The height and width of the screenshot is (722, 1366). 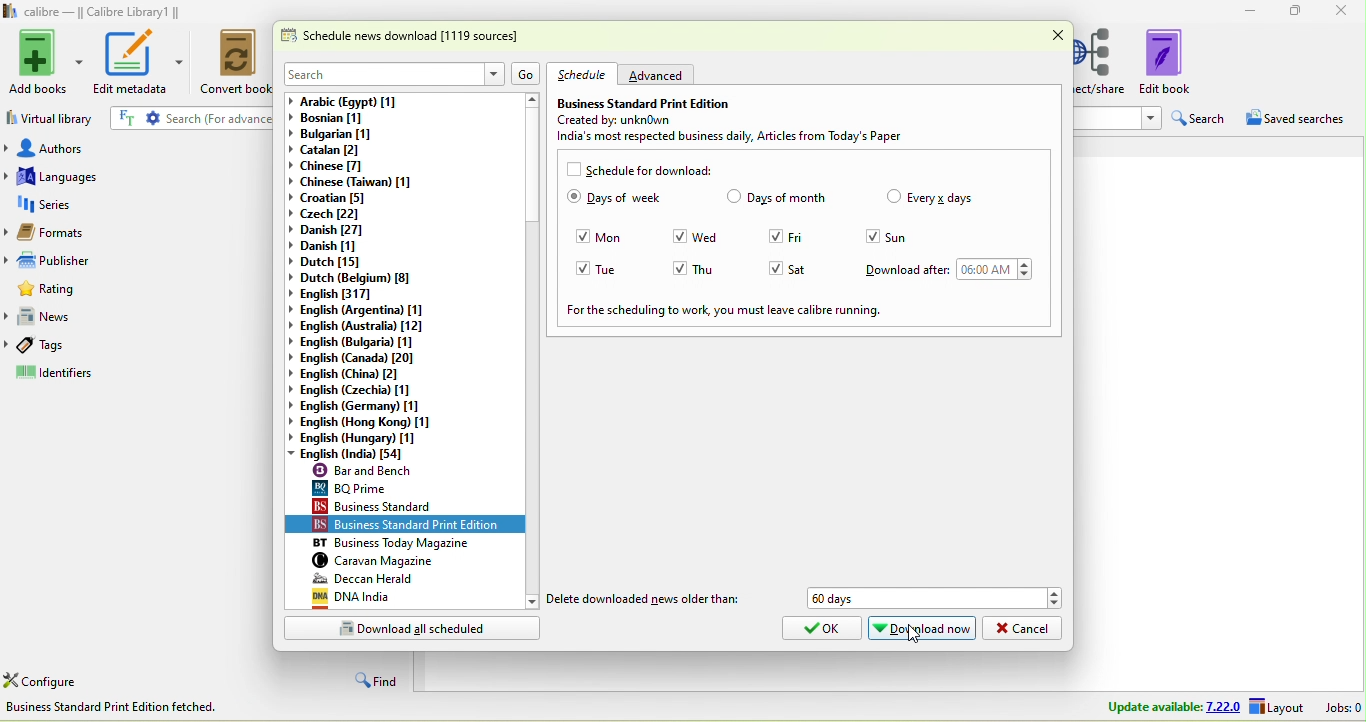 What do you see at coordinates (724, 311) in the screenshot?
I see `for the scheduling to work ,you ,must leave calibre running` at bounding box center [724, 311].